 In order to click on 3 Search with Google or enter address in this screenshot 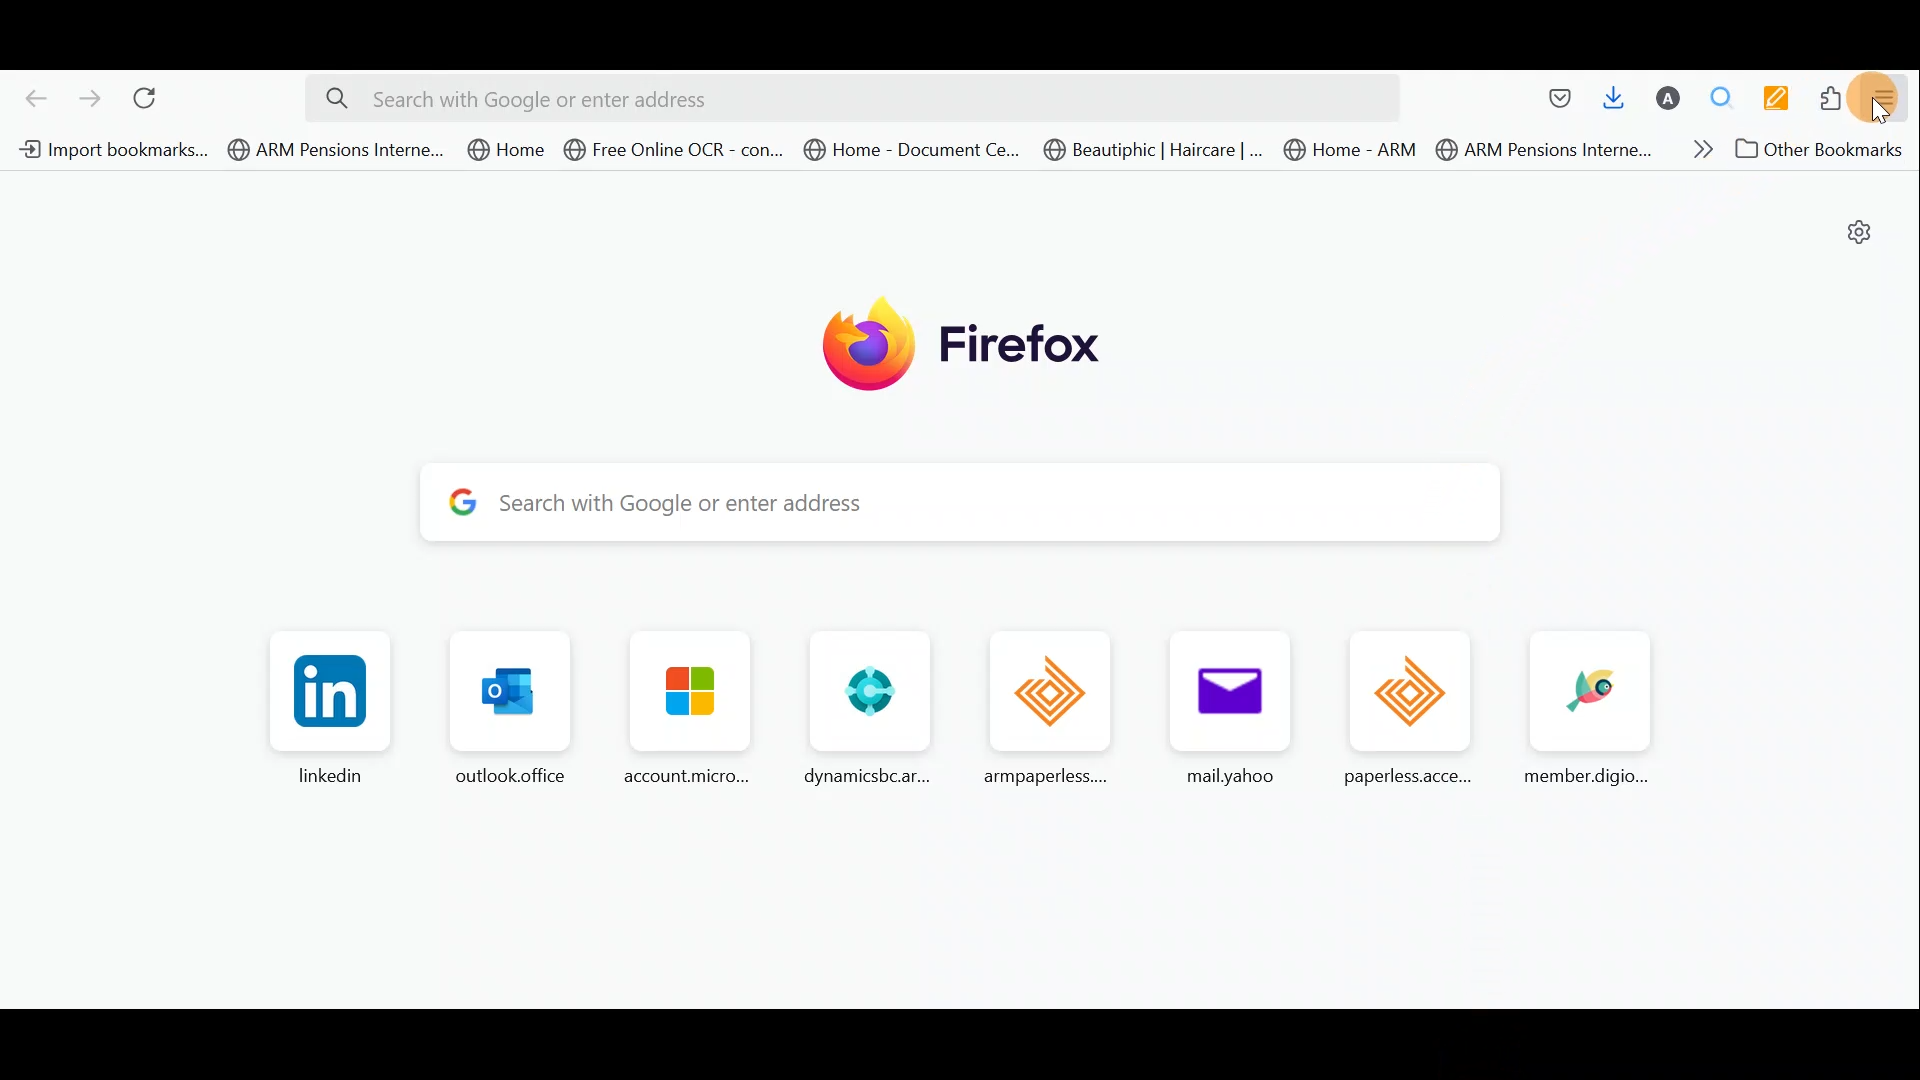, I will do `click(988, 504)`.